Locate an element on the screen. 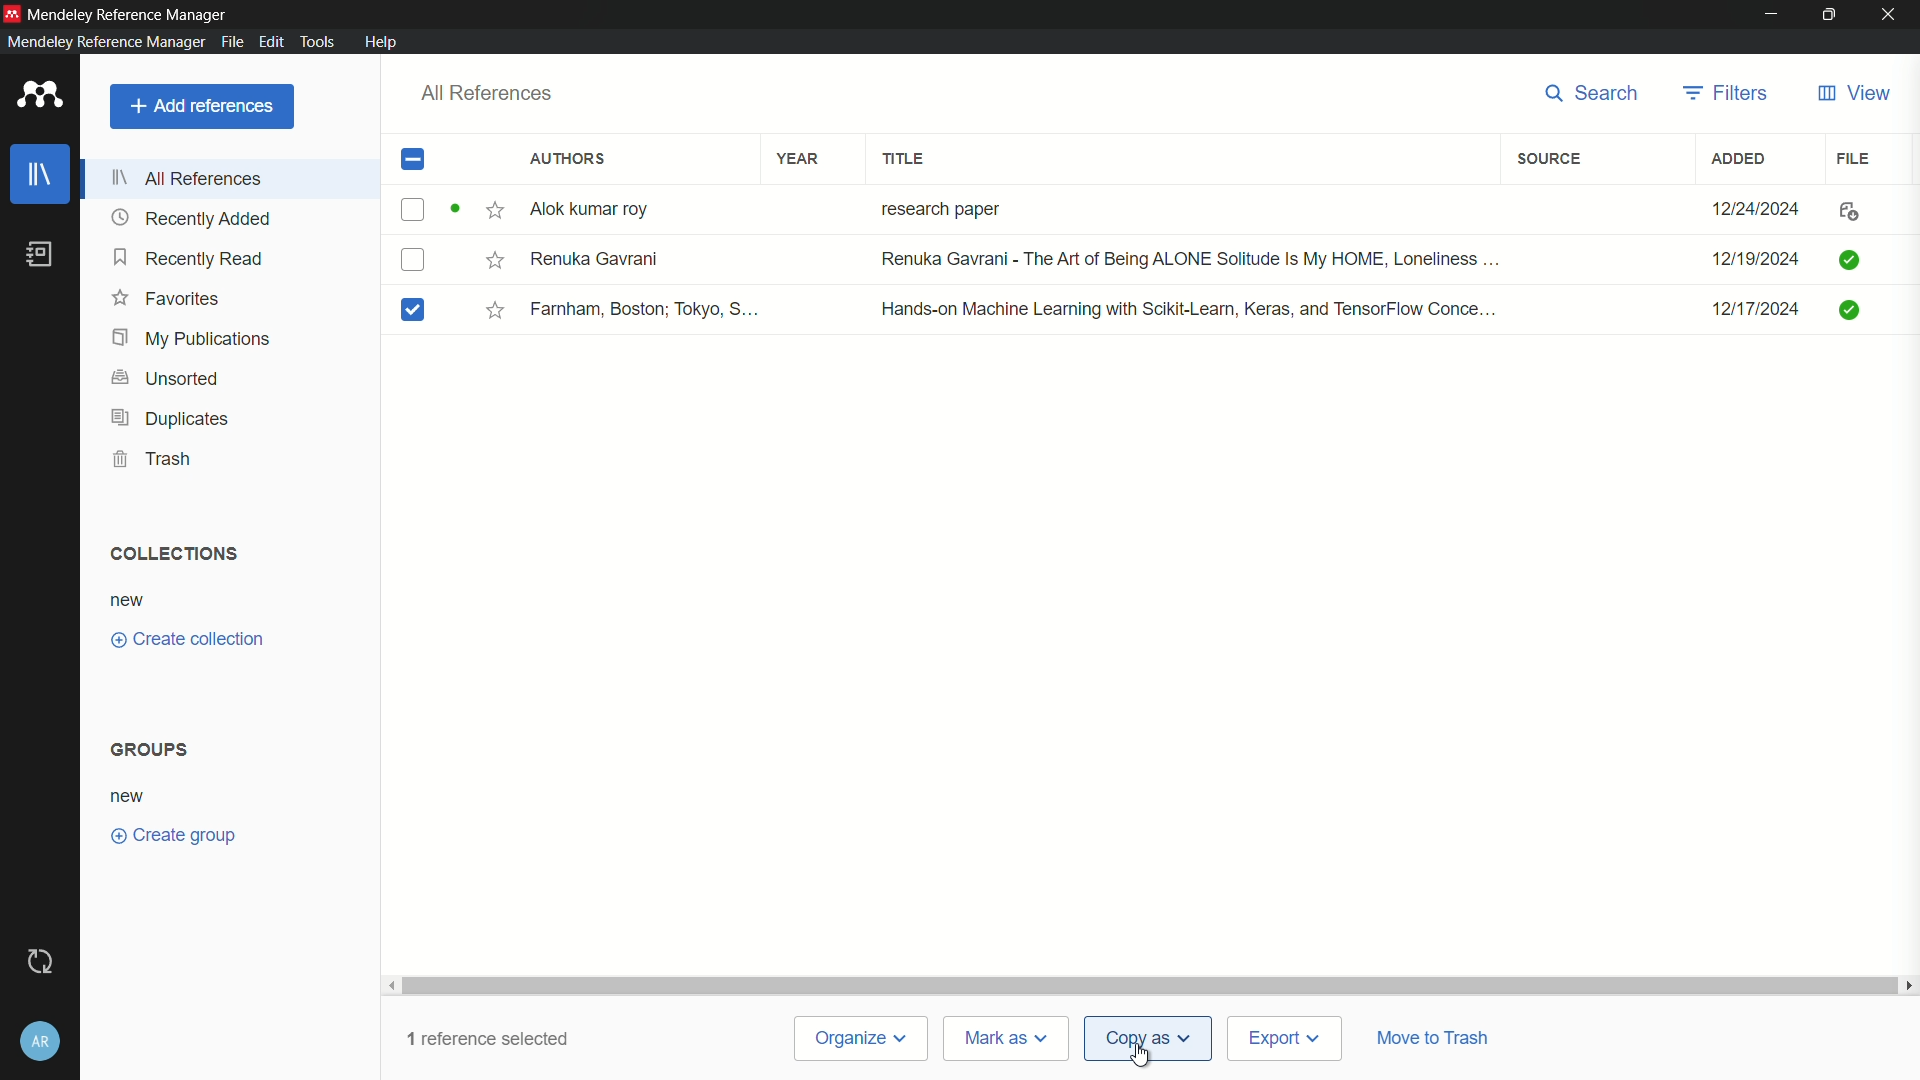 The width and height of the screenshot is (1920, 1080). new is located at coordinates (130, 599).